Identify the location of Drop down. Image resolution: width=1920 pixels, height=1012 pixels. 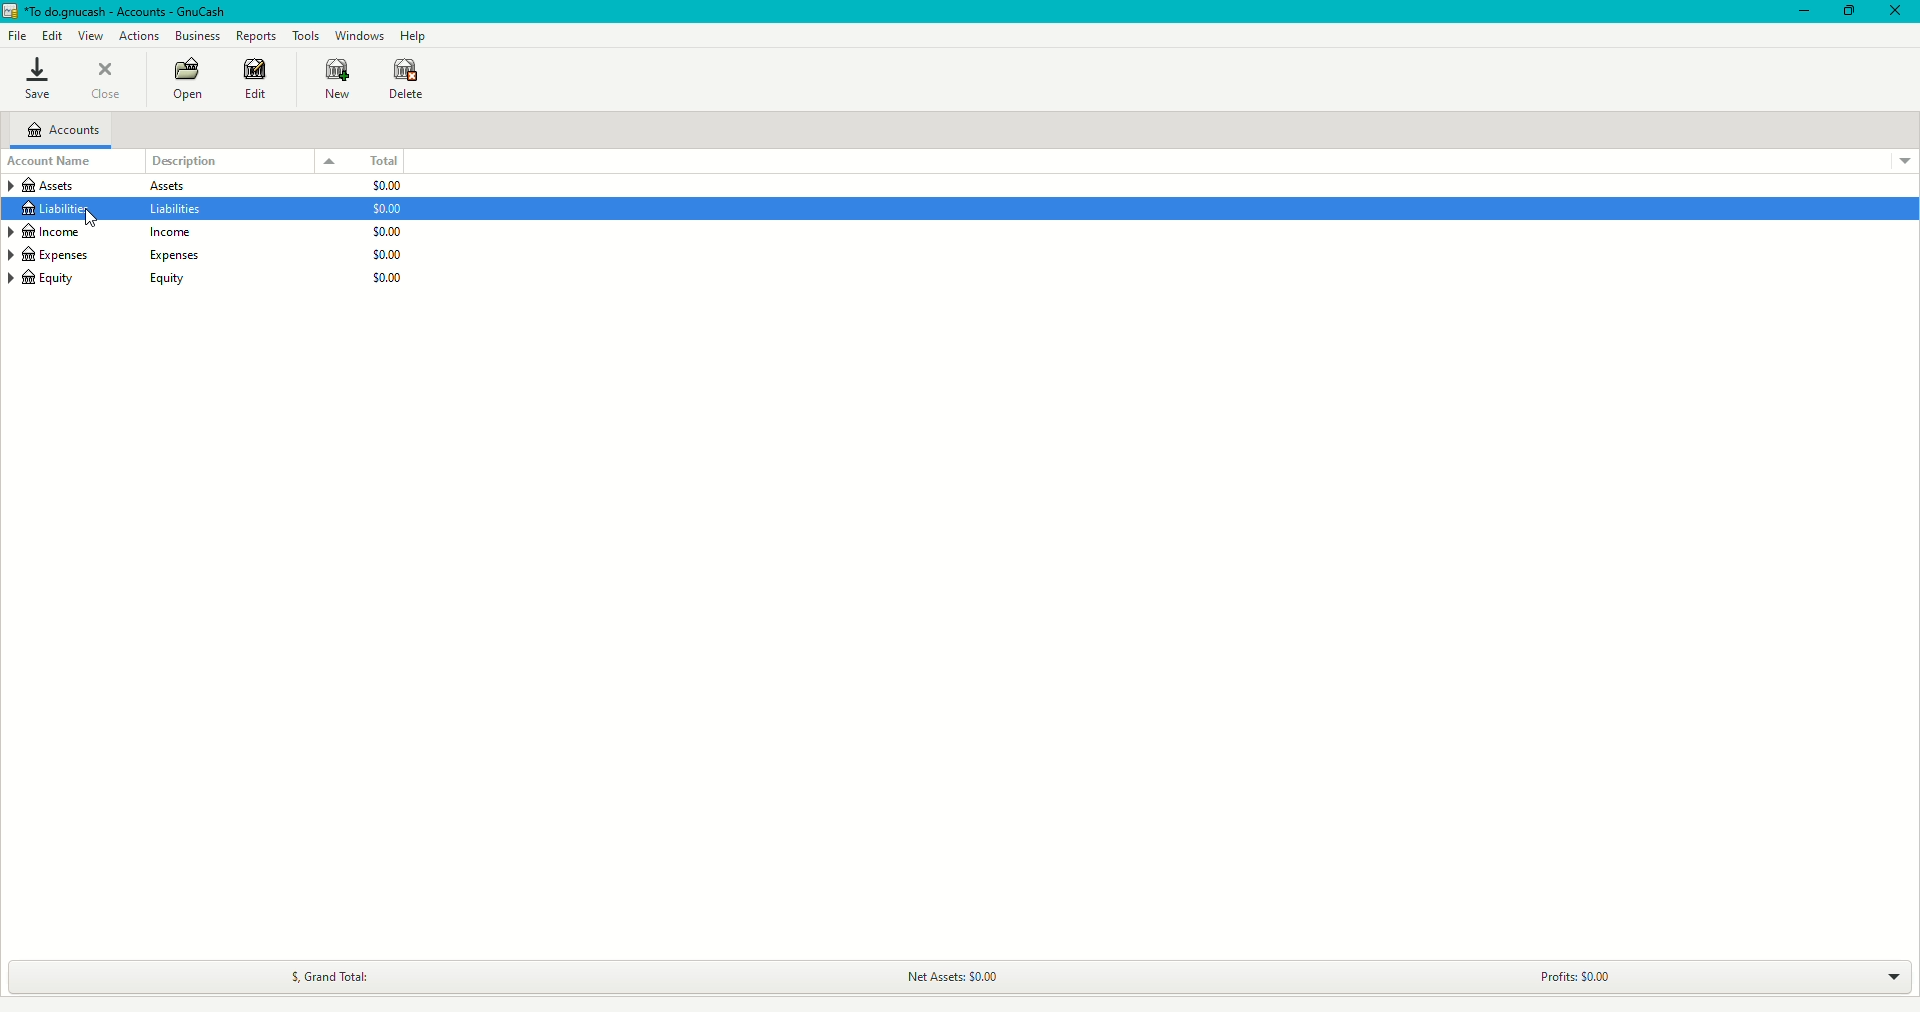
(328, 161).